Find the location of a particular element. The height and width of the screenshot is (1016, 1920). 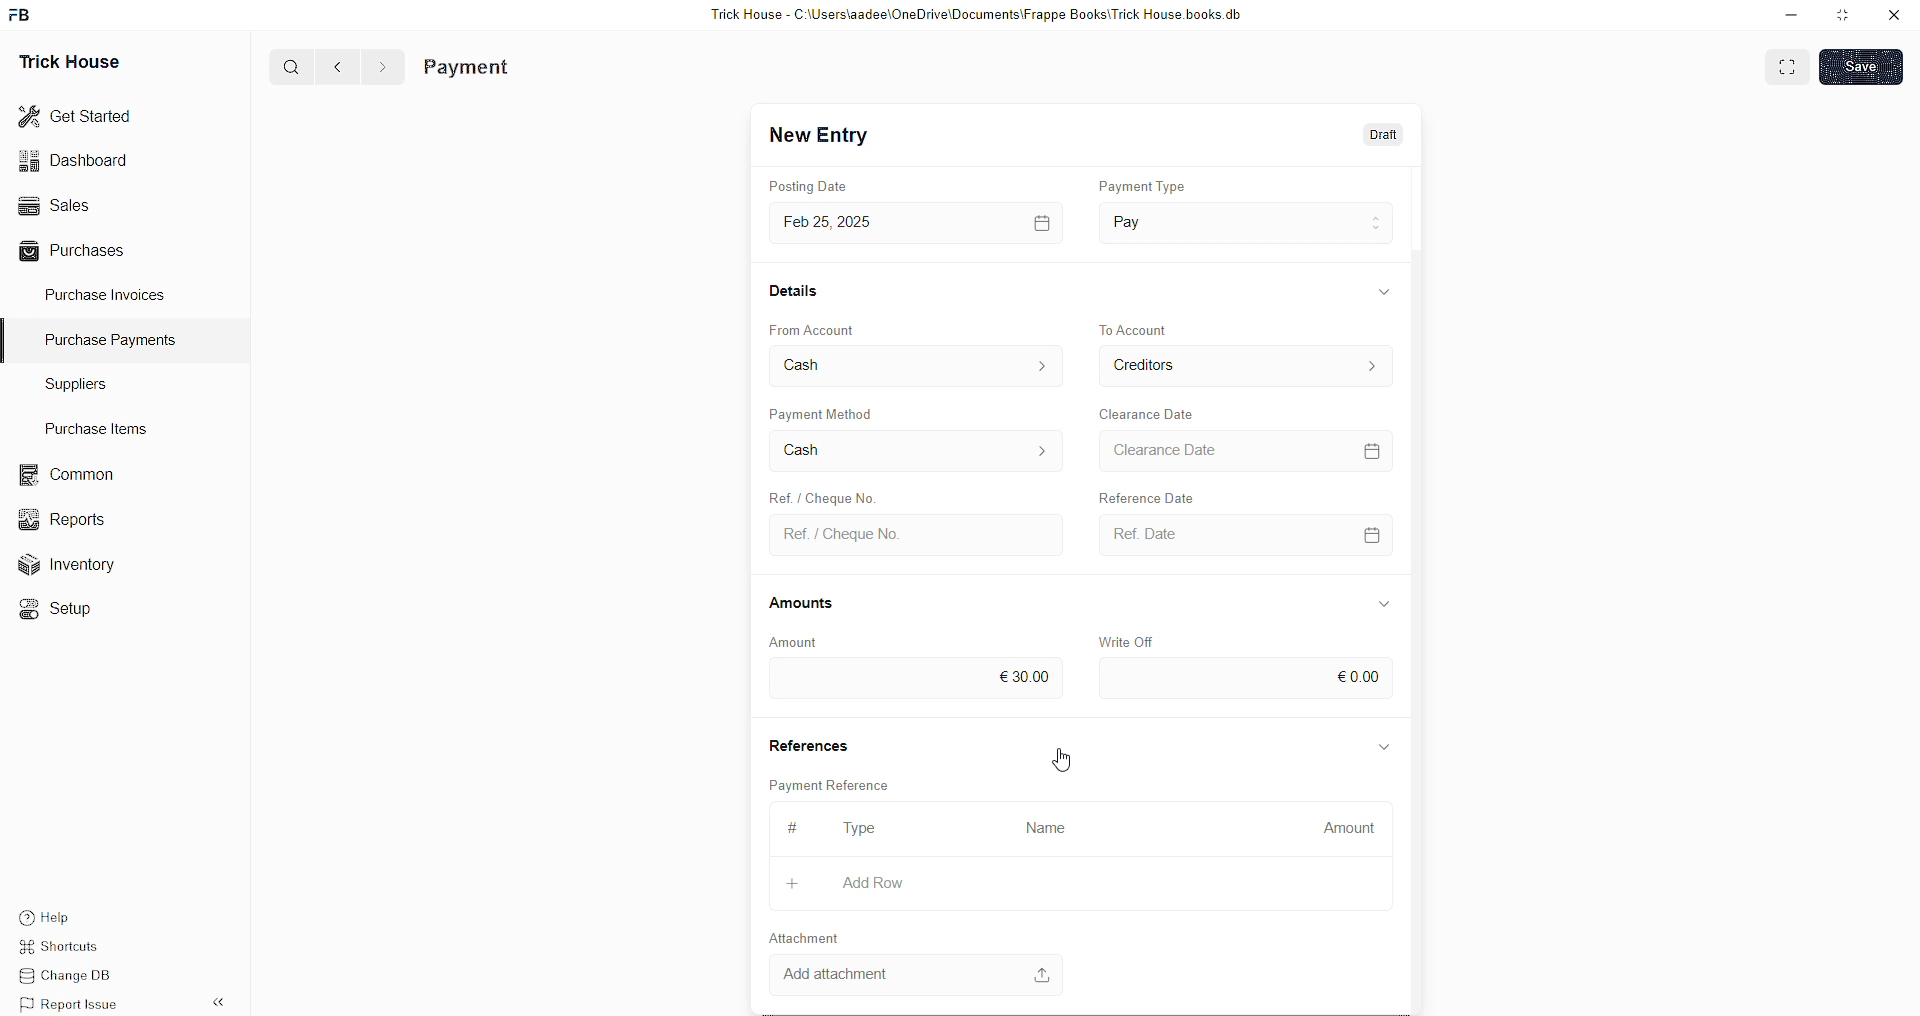

Posting Date is located at coordinates (800, 186).